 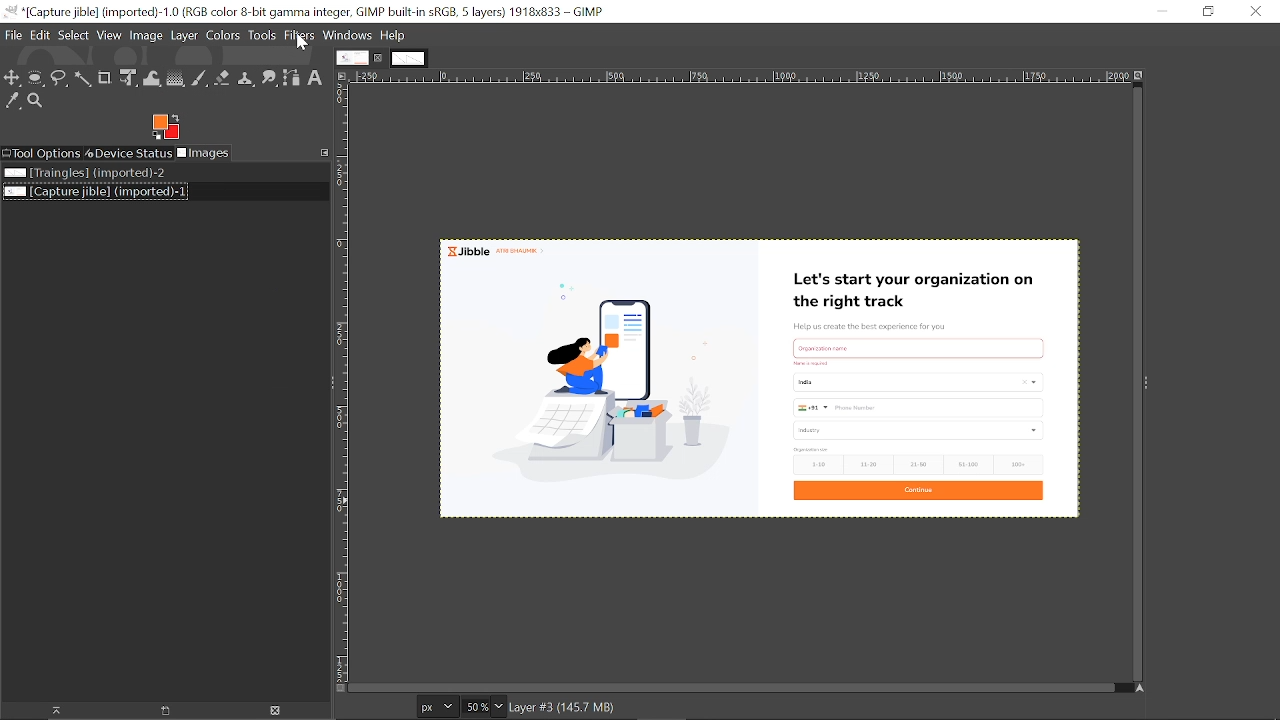 What do you see at coordinates (185, 37) in the screenshot?
I see `Layer` at bounding box center [185, 37].